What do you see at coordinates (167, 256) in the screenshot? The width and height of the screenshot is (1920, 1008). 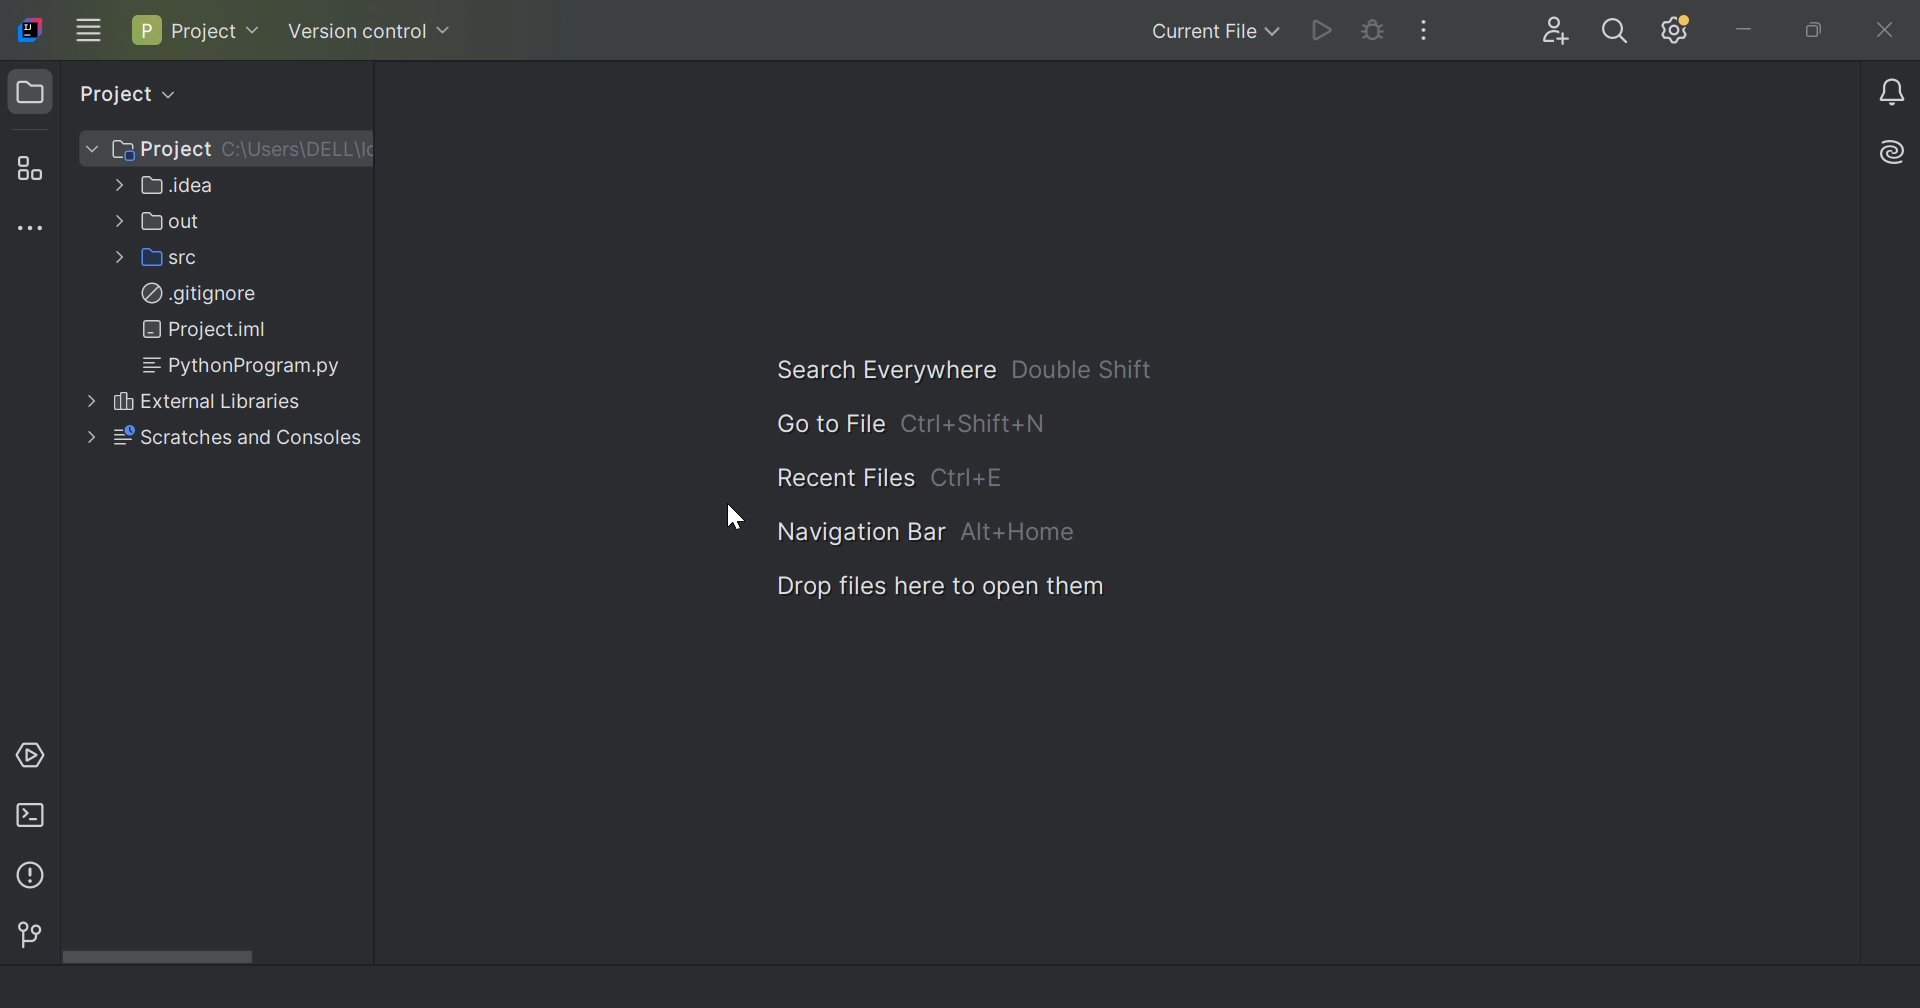 I see `src` at bounding box center [167, 256].